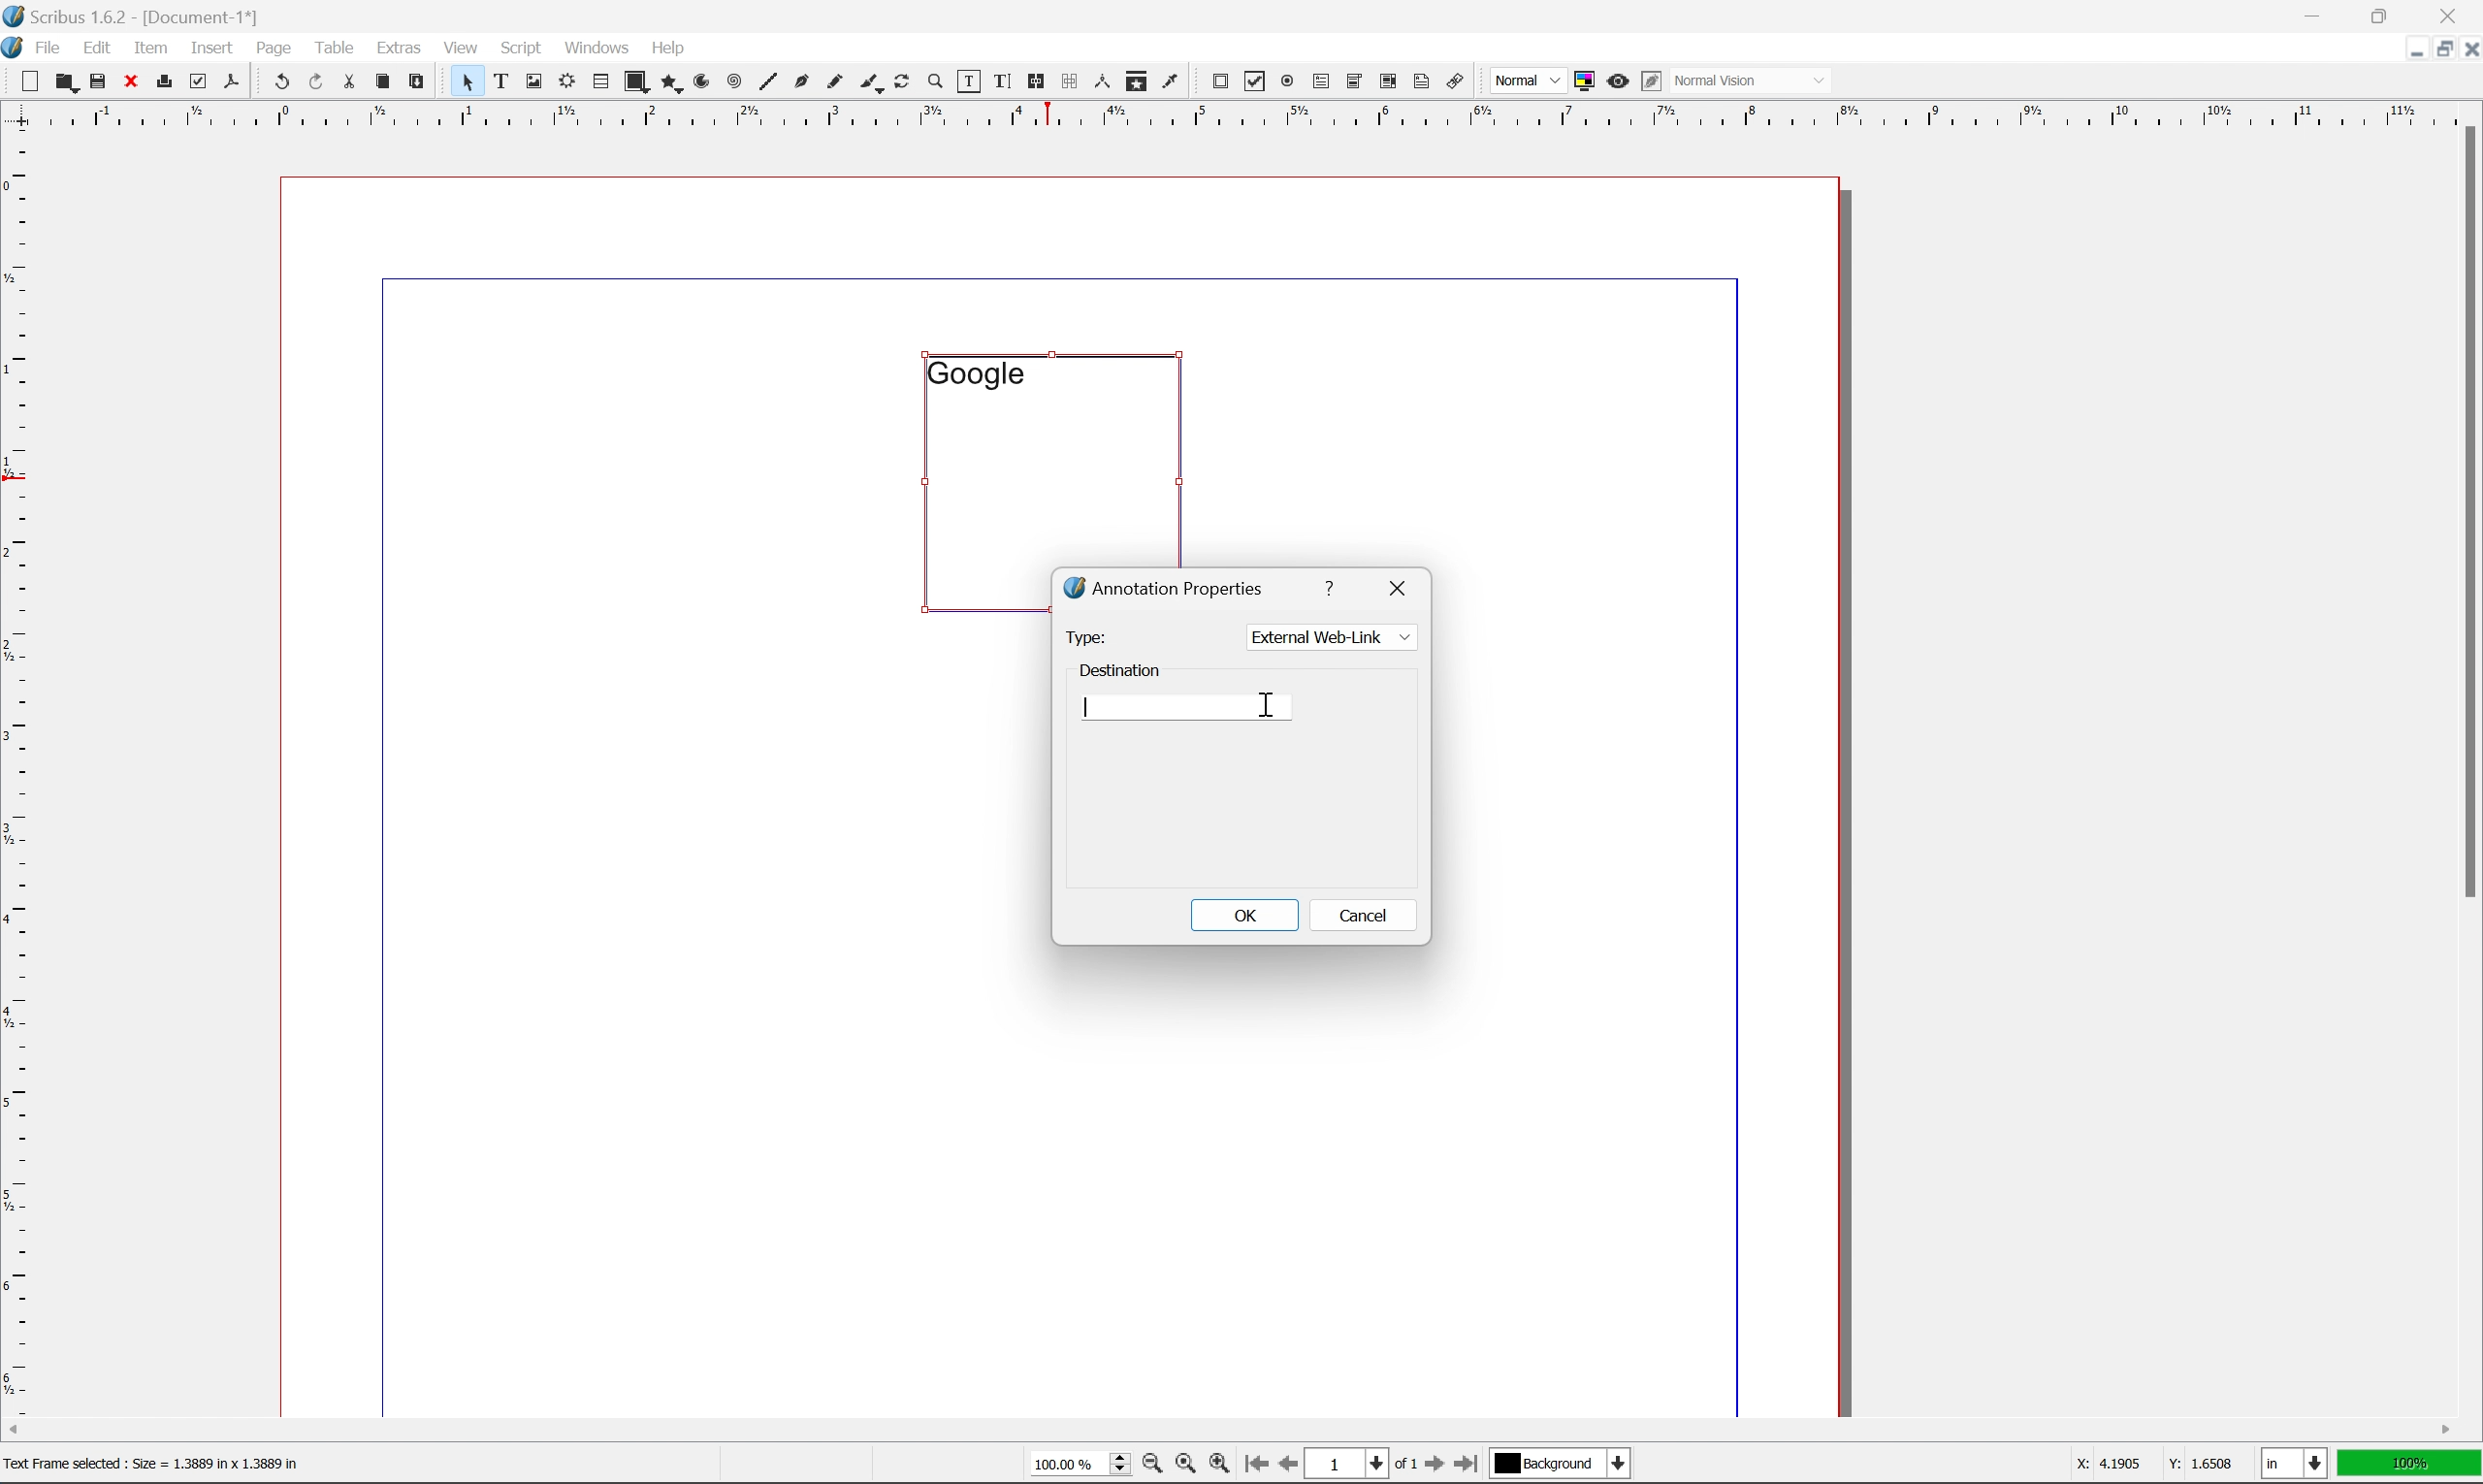  What do you see at coordinates (1253, 1464) in the screenshot?
I see `go to first page` at bounding box center [1253, 1464].